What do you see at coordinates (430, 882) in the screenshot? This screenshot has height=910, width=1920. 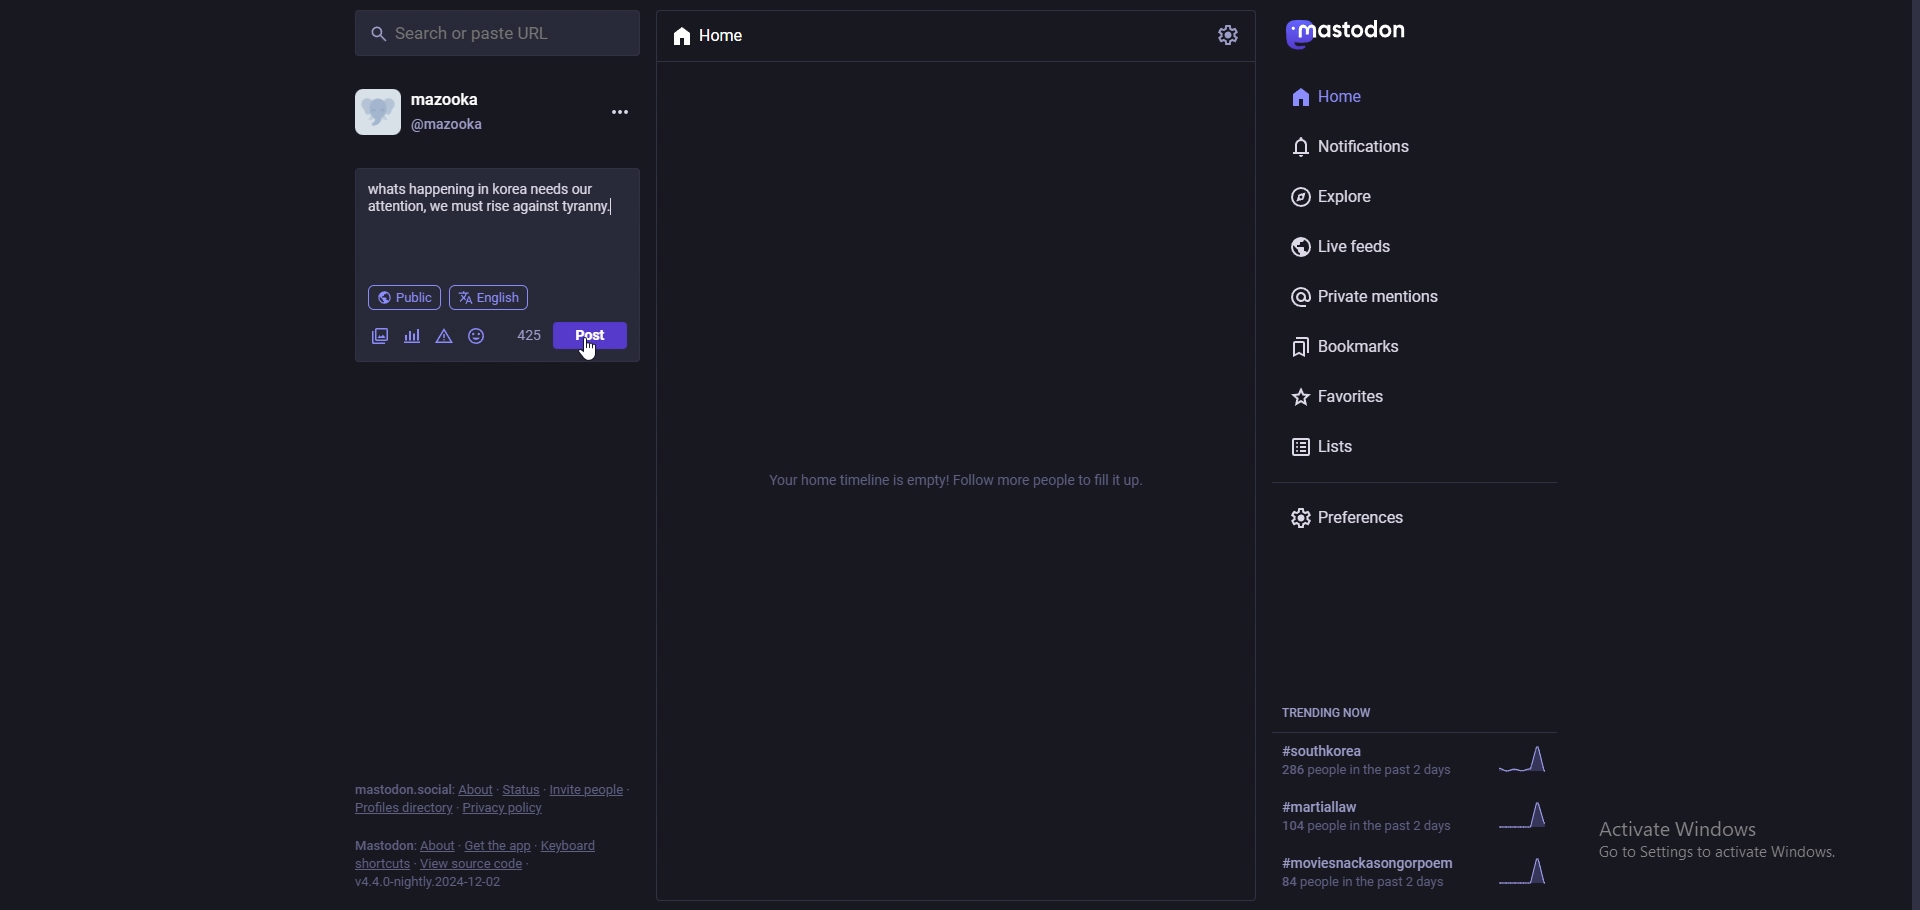 I see `version` at bounding box center [430, 882].